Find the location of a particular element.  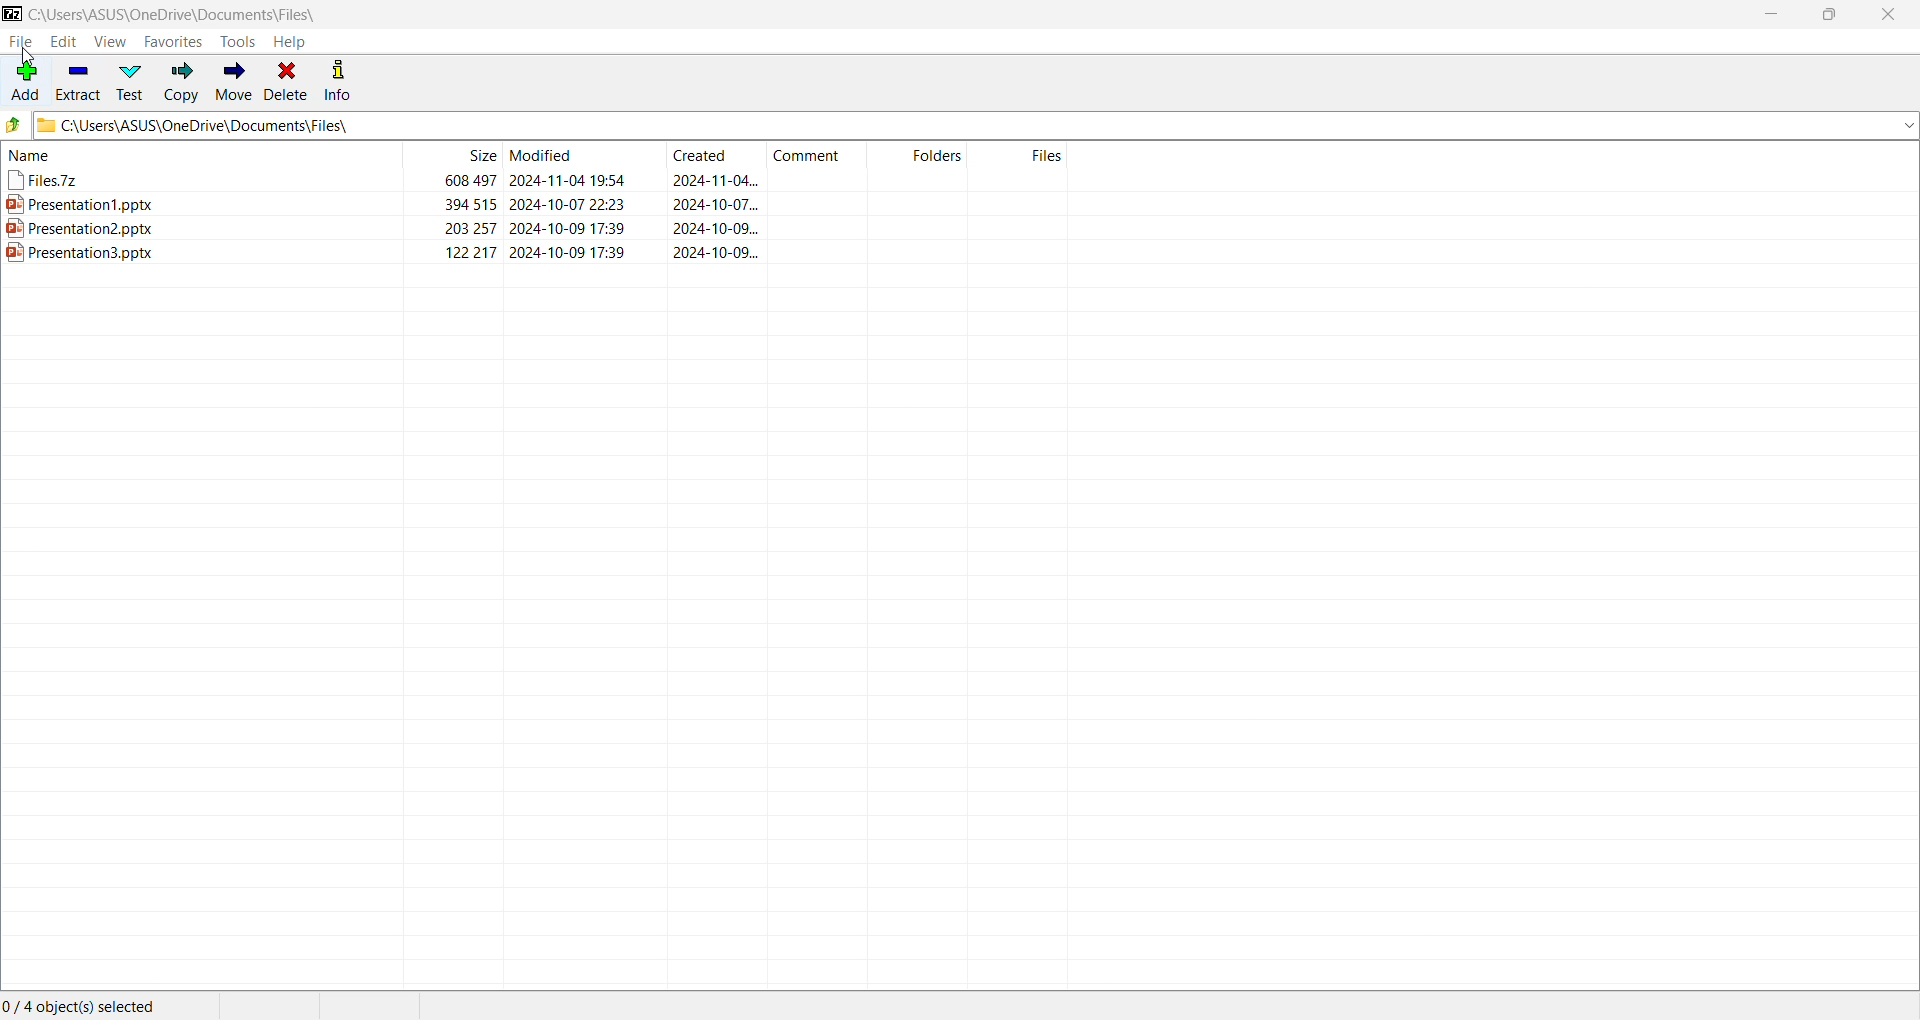

Add is located at coordinates (24, 82).